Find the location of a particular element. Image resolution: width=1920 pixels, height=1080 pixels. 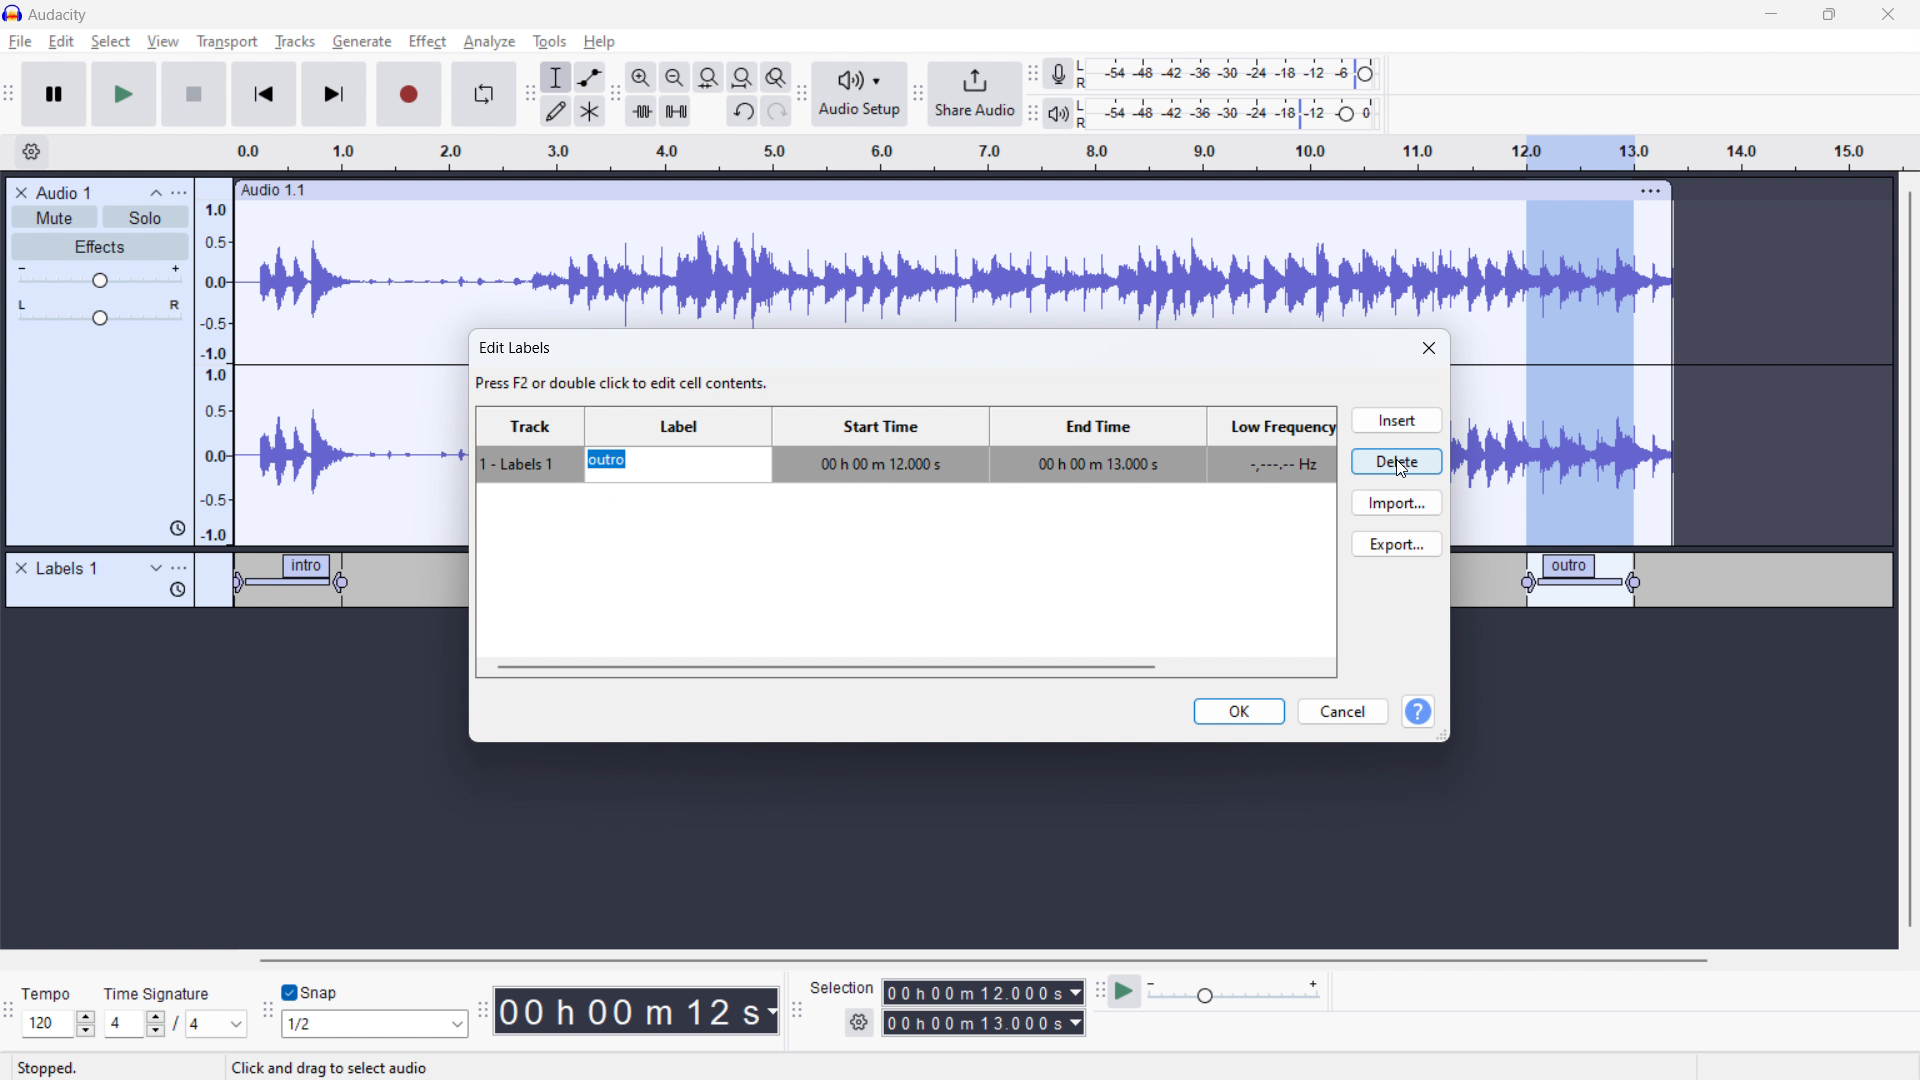

end time is located at coordinates (1094, 443).